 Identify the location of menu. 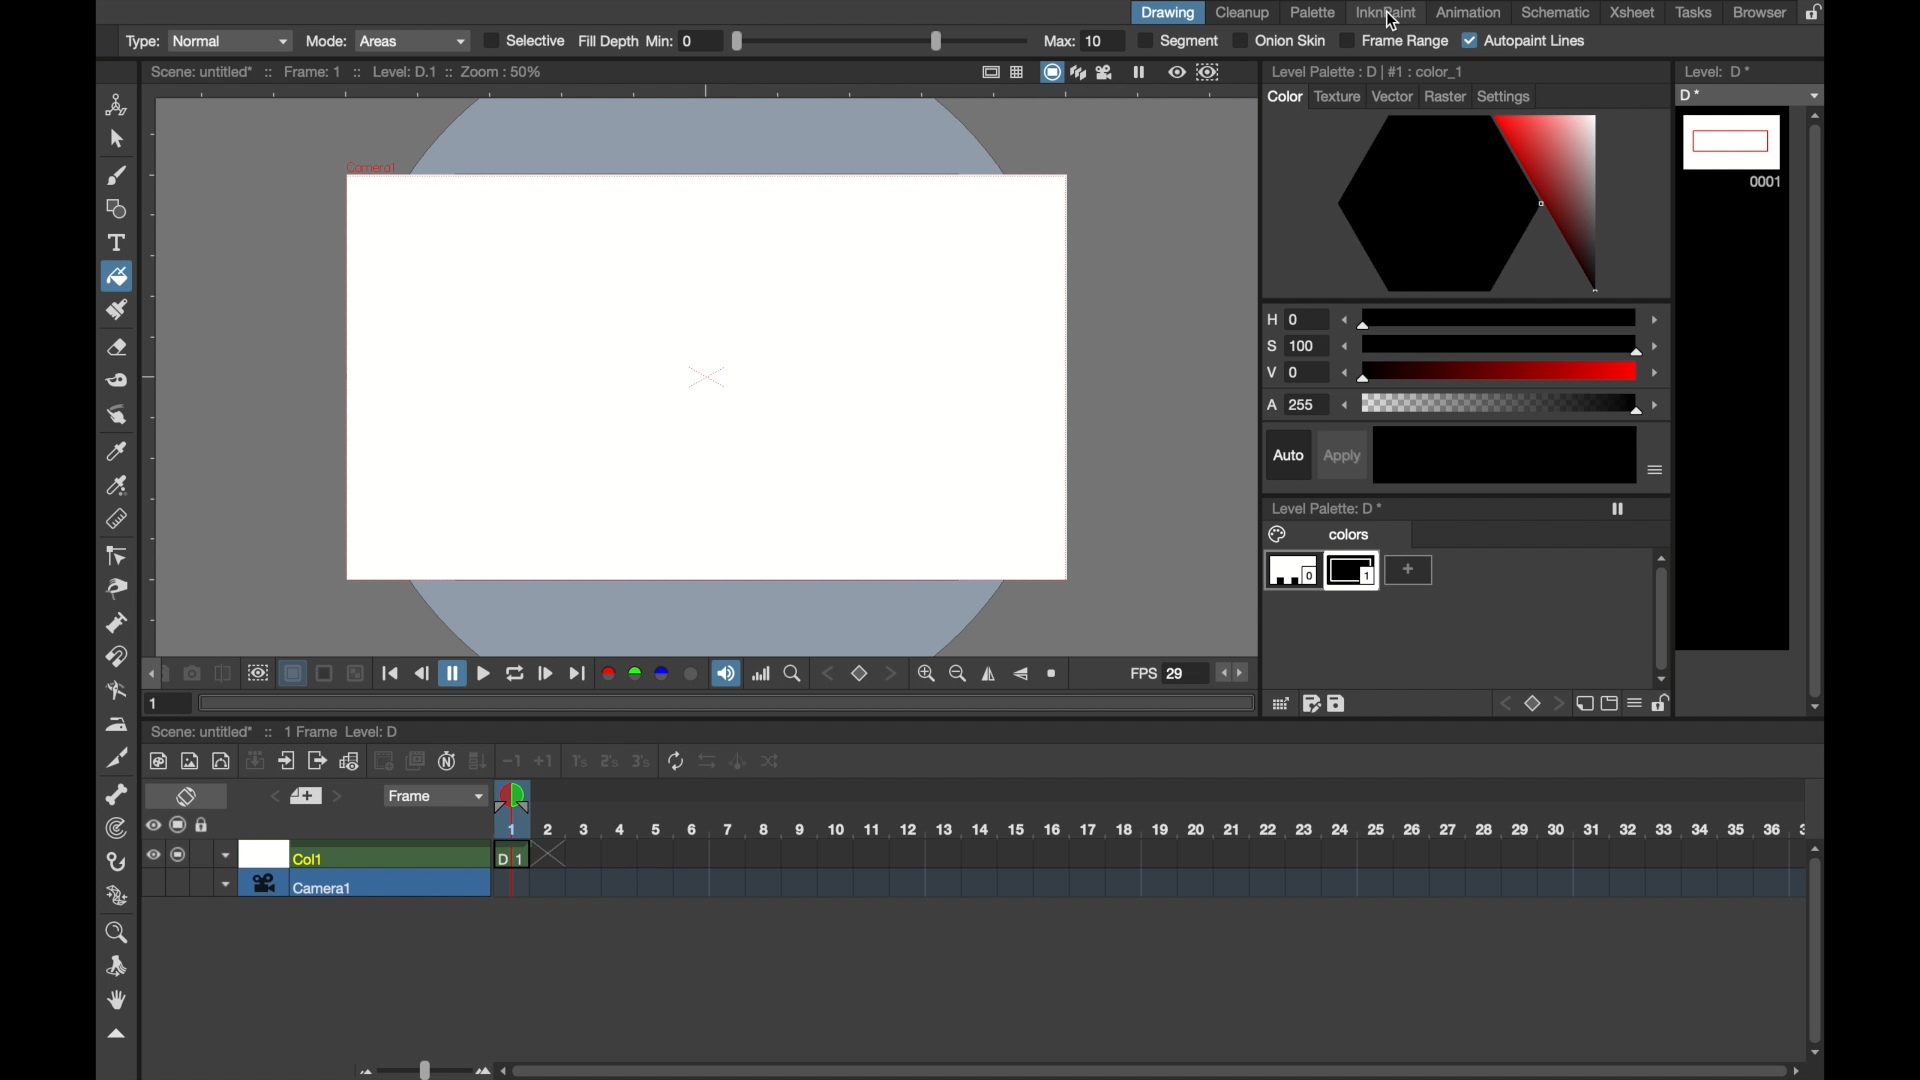
(1636, 705).